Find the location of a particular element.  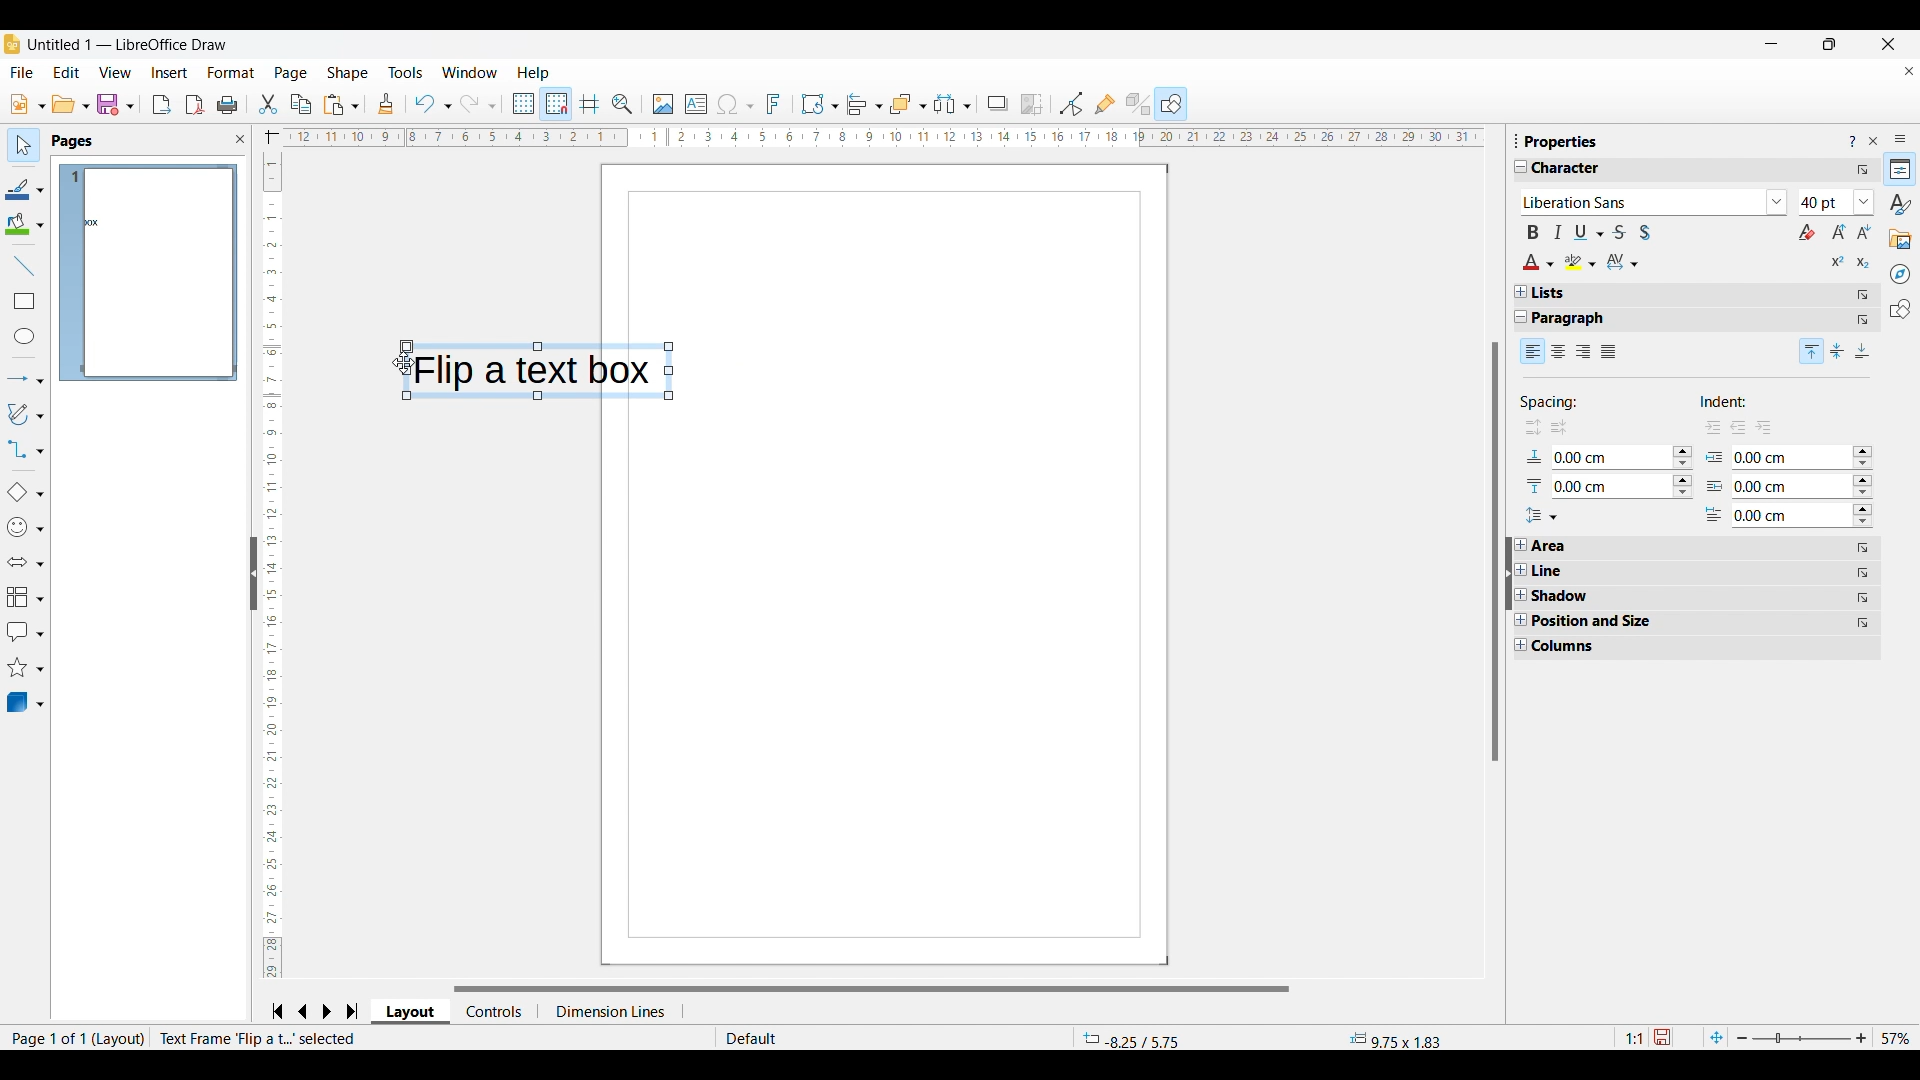

Sidebar title is located at coordinates (74, 142).